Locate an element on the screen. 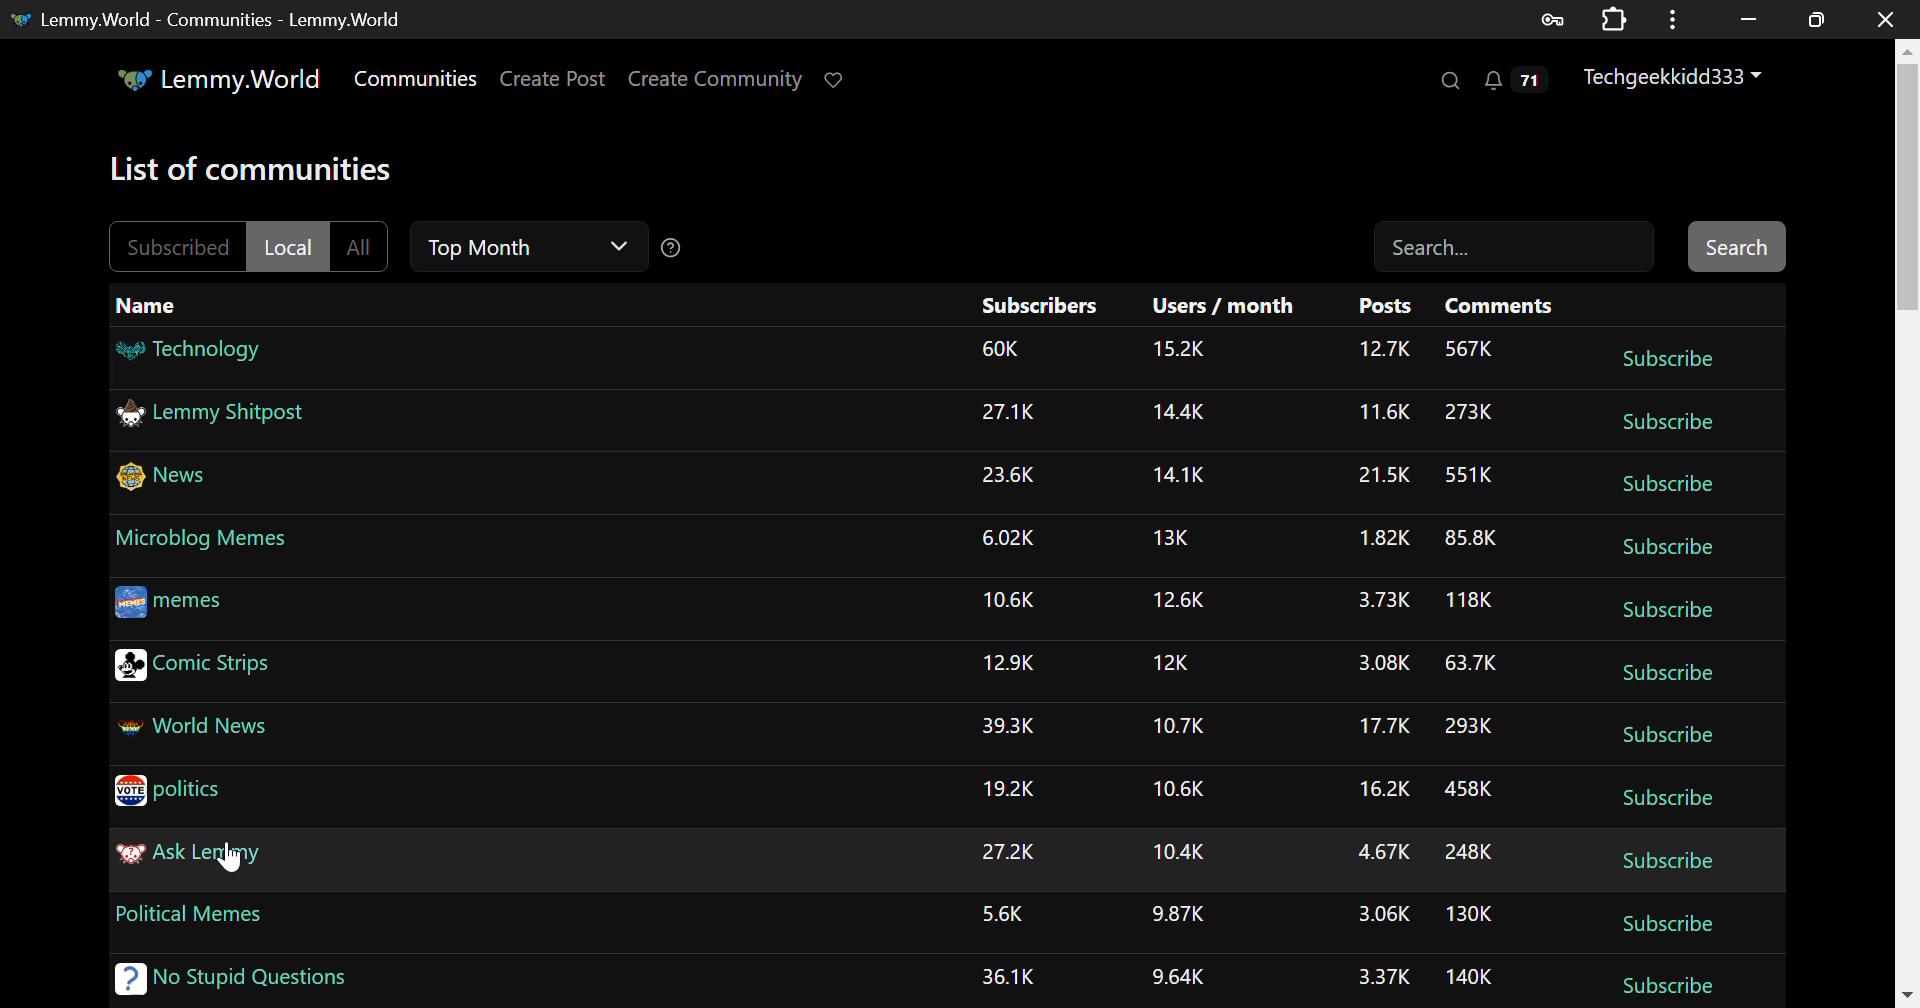  Amount is located at coordinates (1469, 789).